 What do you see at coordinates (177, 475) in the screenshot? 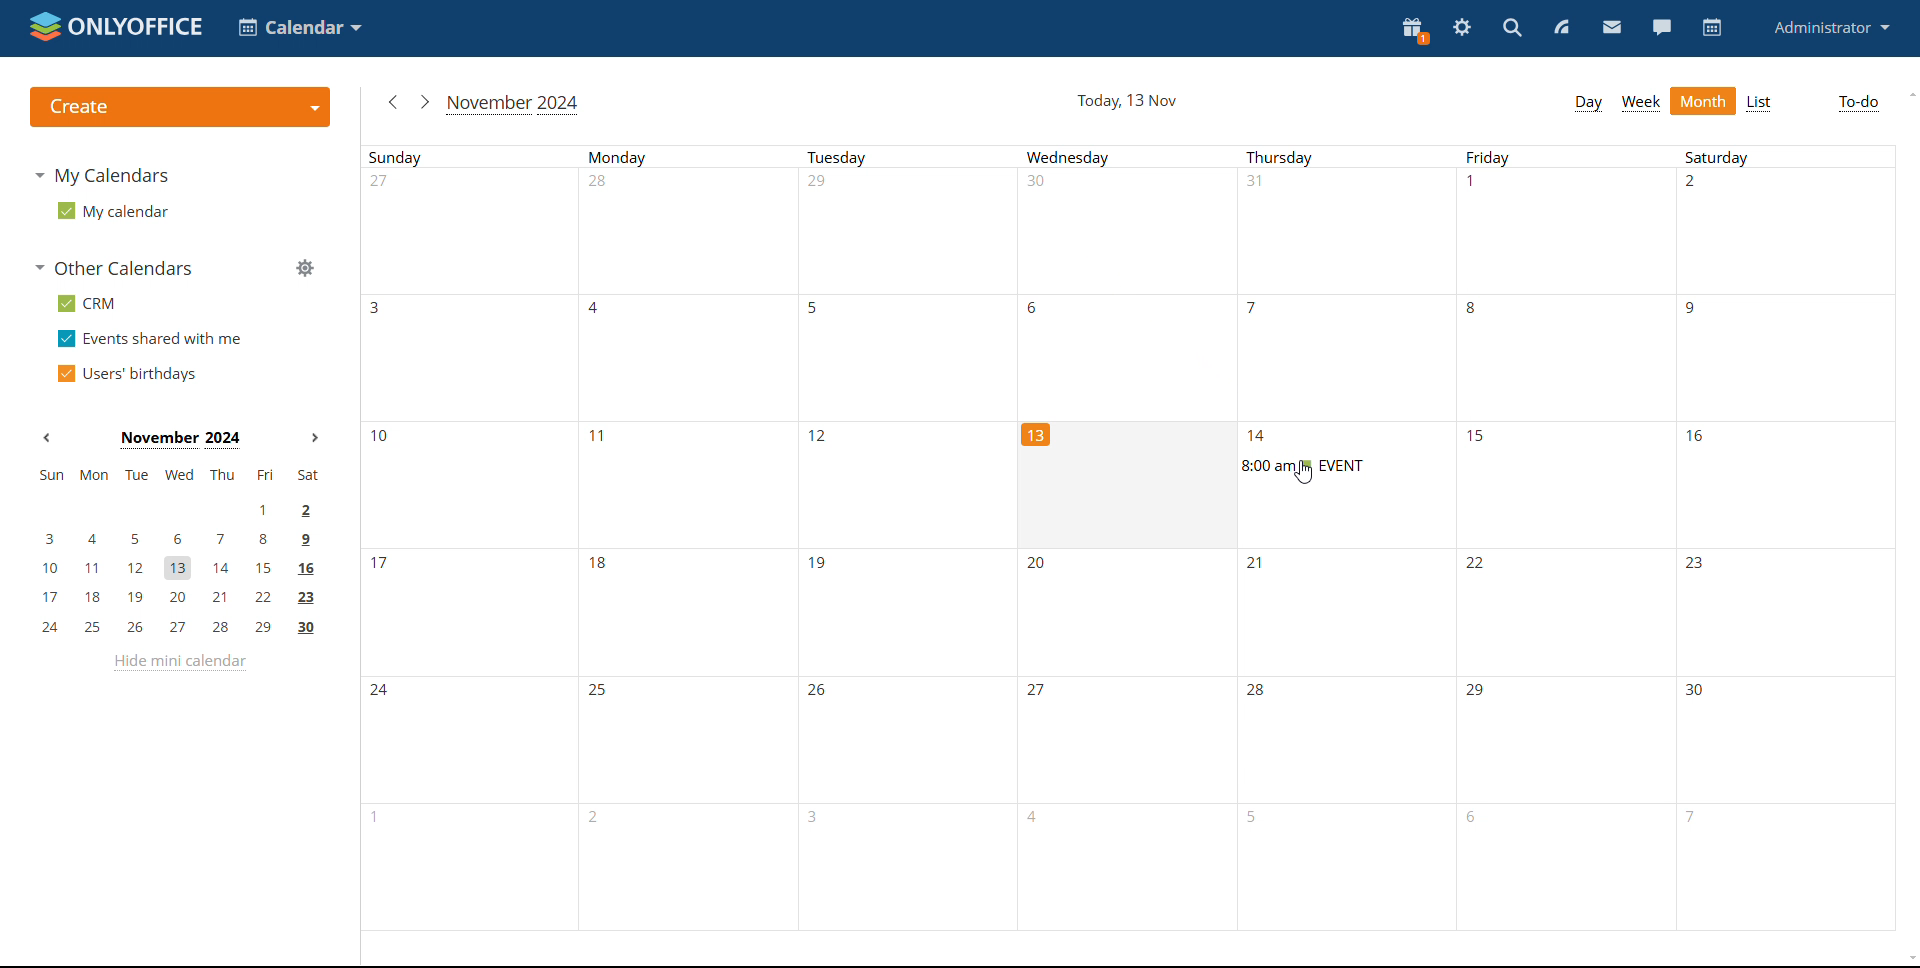
I see `sun, mon, tue, wed, thu, fri, sat` at bounding box center [177, 475].